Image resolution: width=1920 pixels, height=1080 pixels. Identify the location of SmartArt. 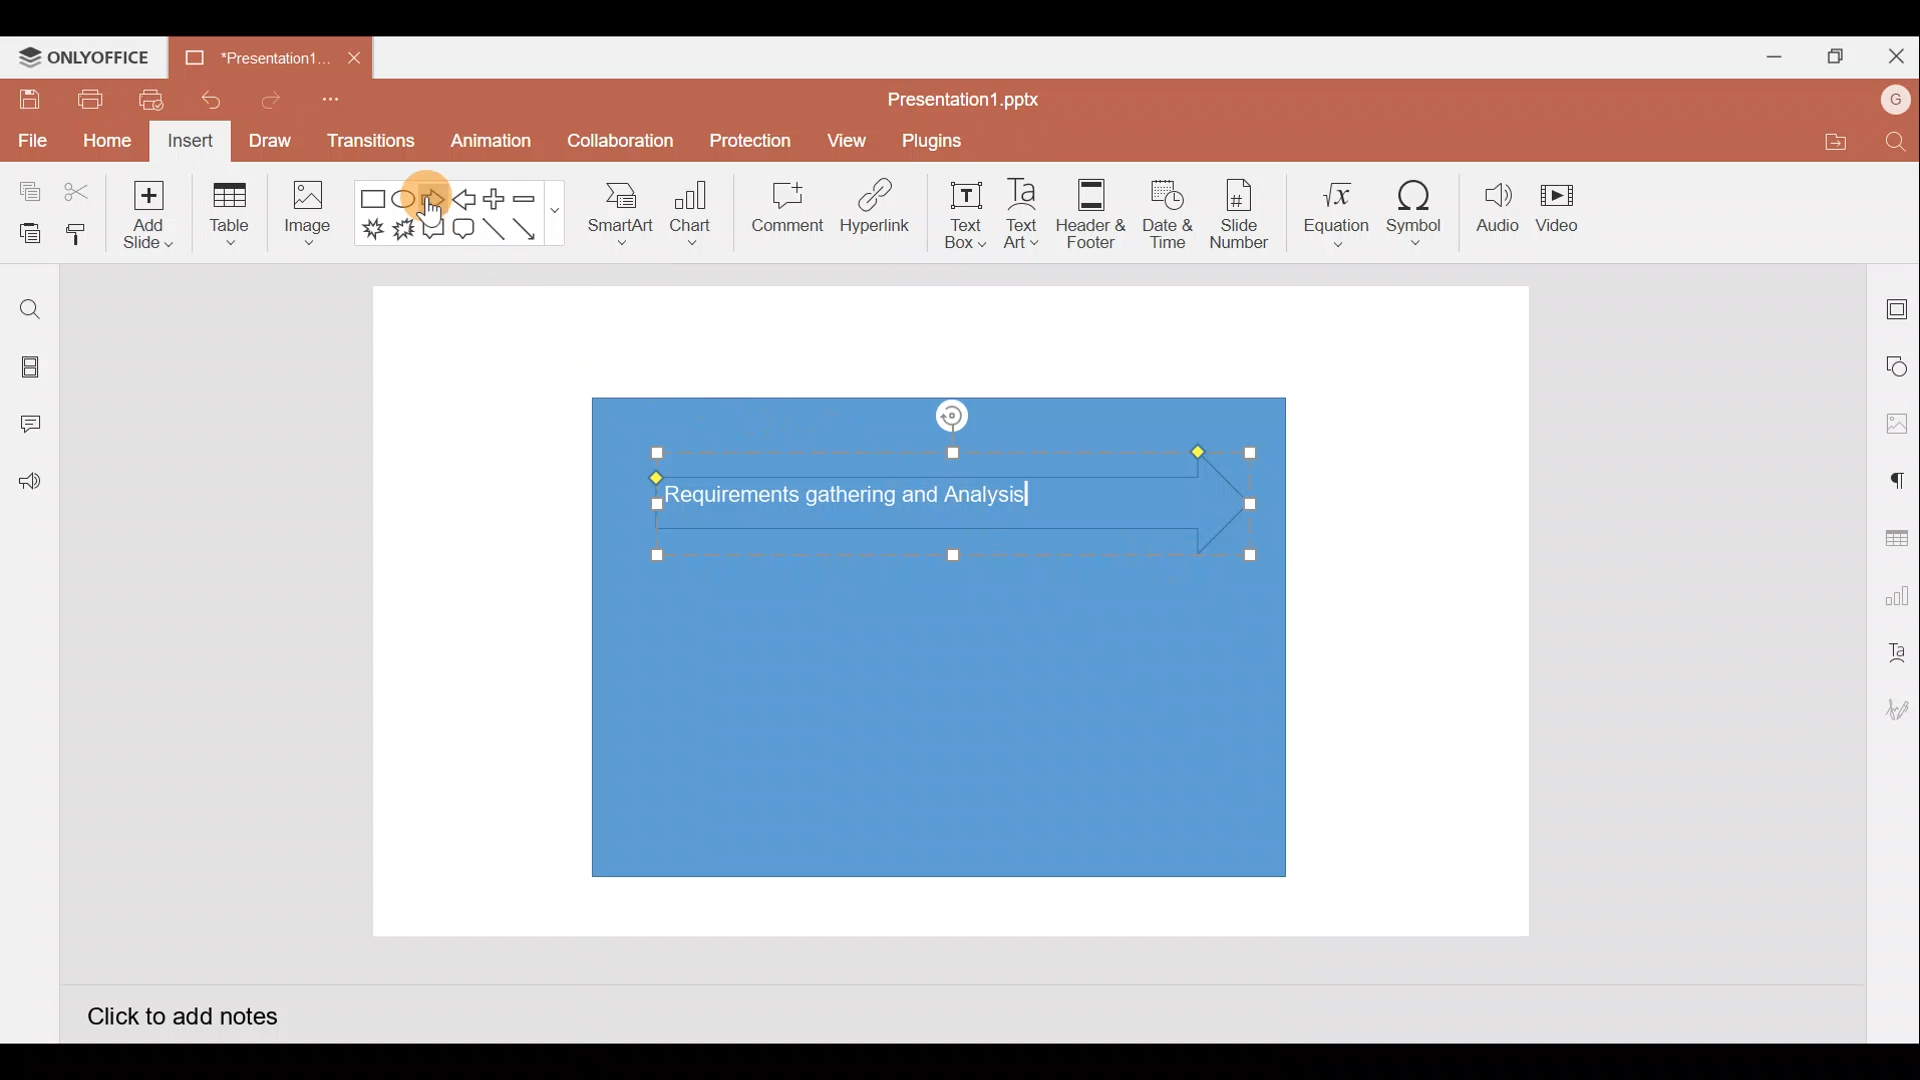
(619, 210).